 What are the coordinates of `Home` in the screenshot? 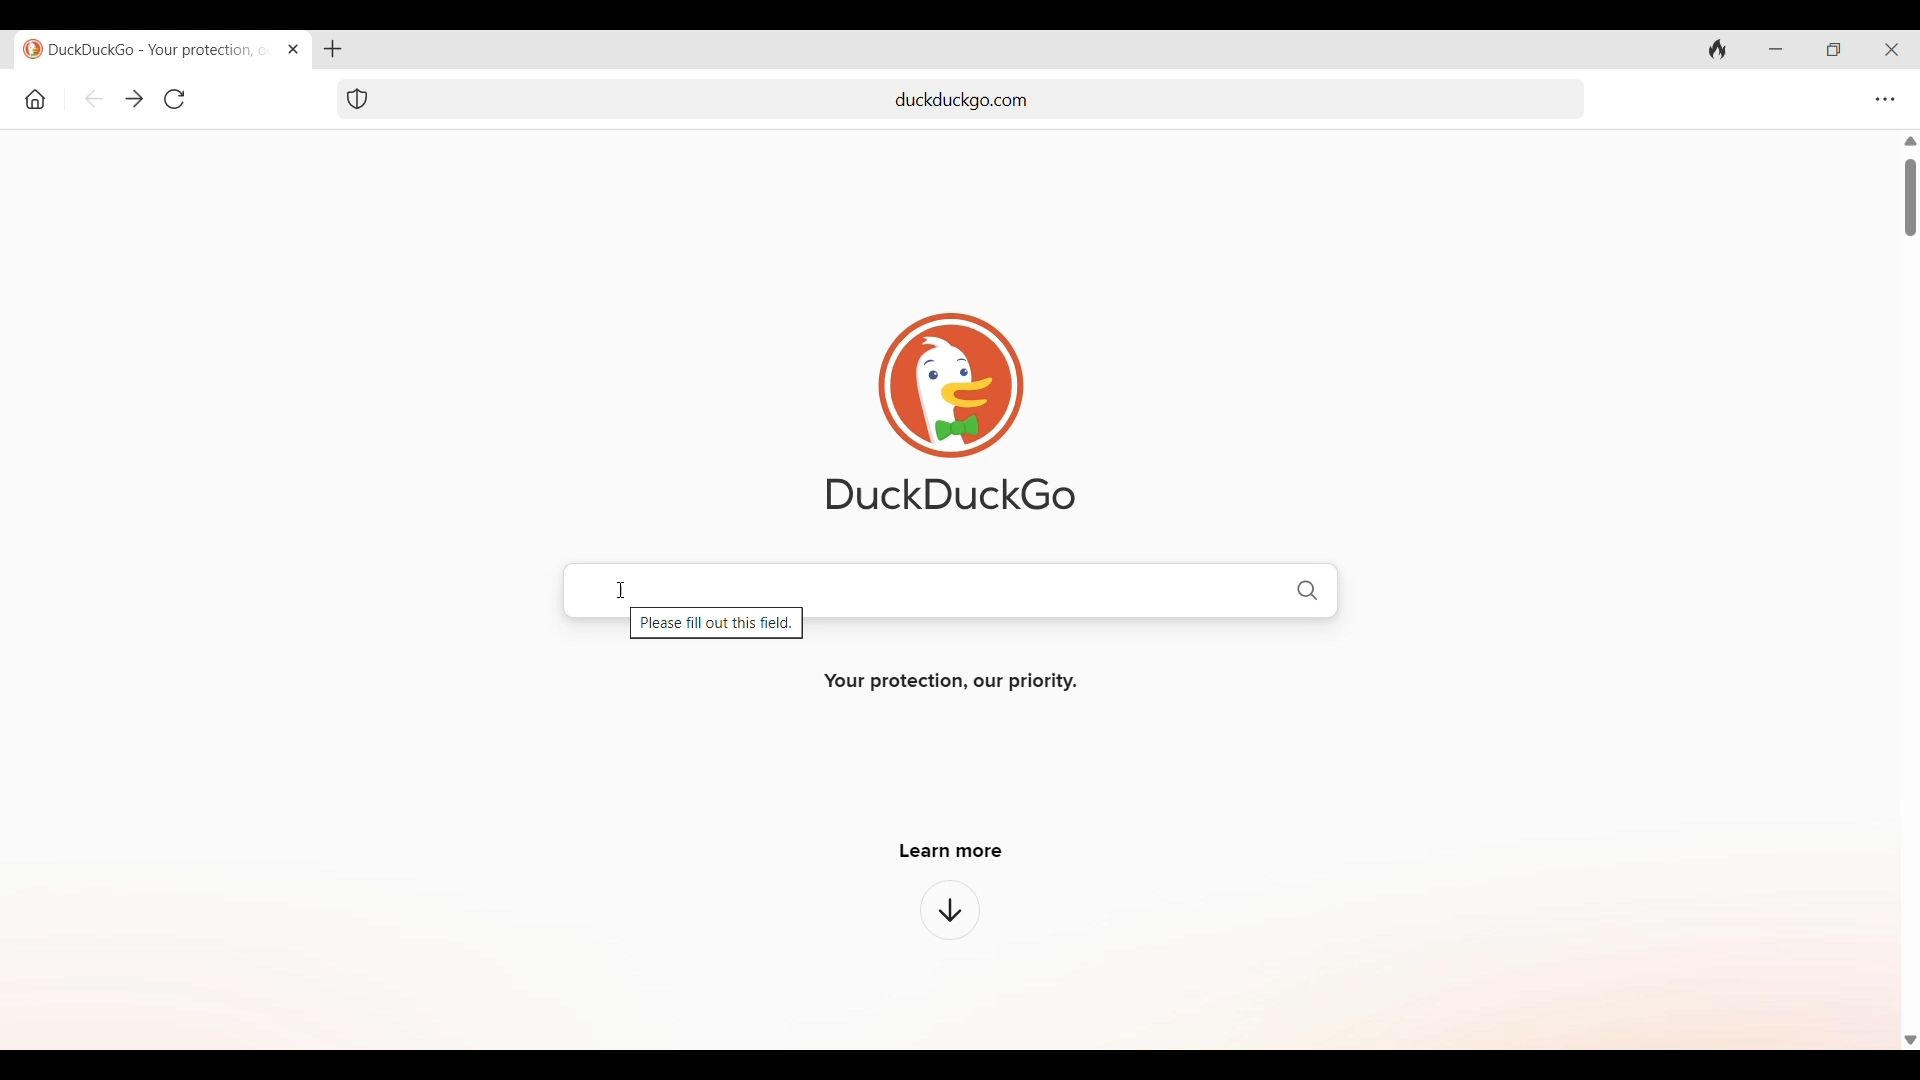 It's located at (35, 99).